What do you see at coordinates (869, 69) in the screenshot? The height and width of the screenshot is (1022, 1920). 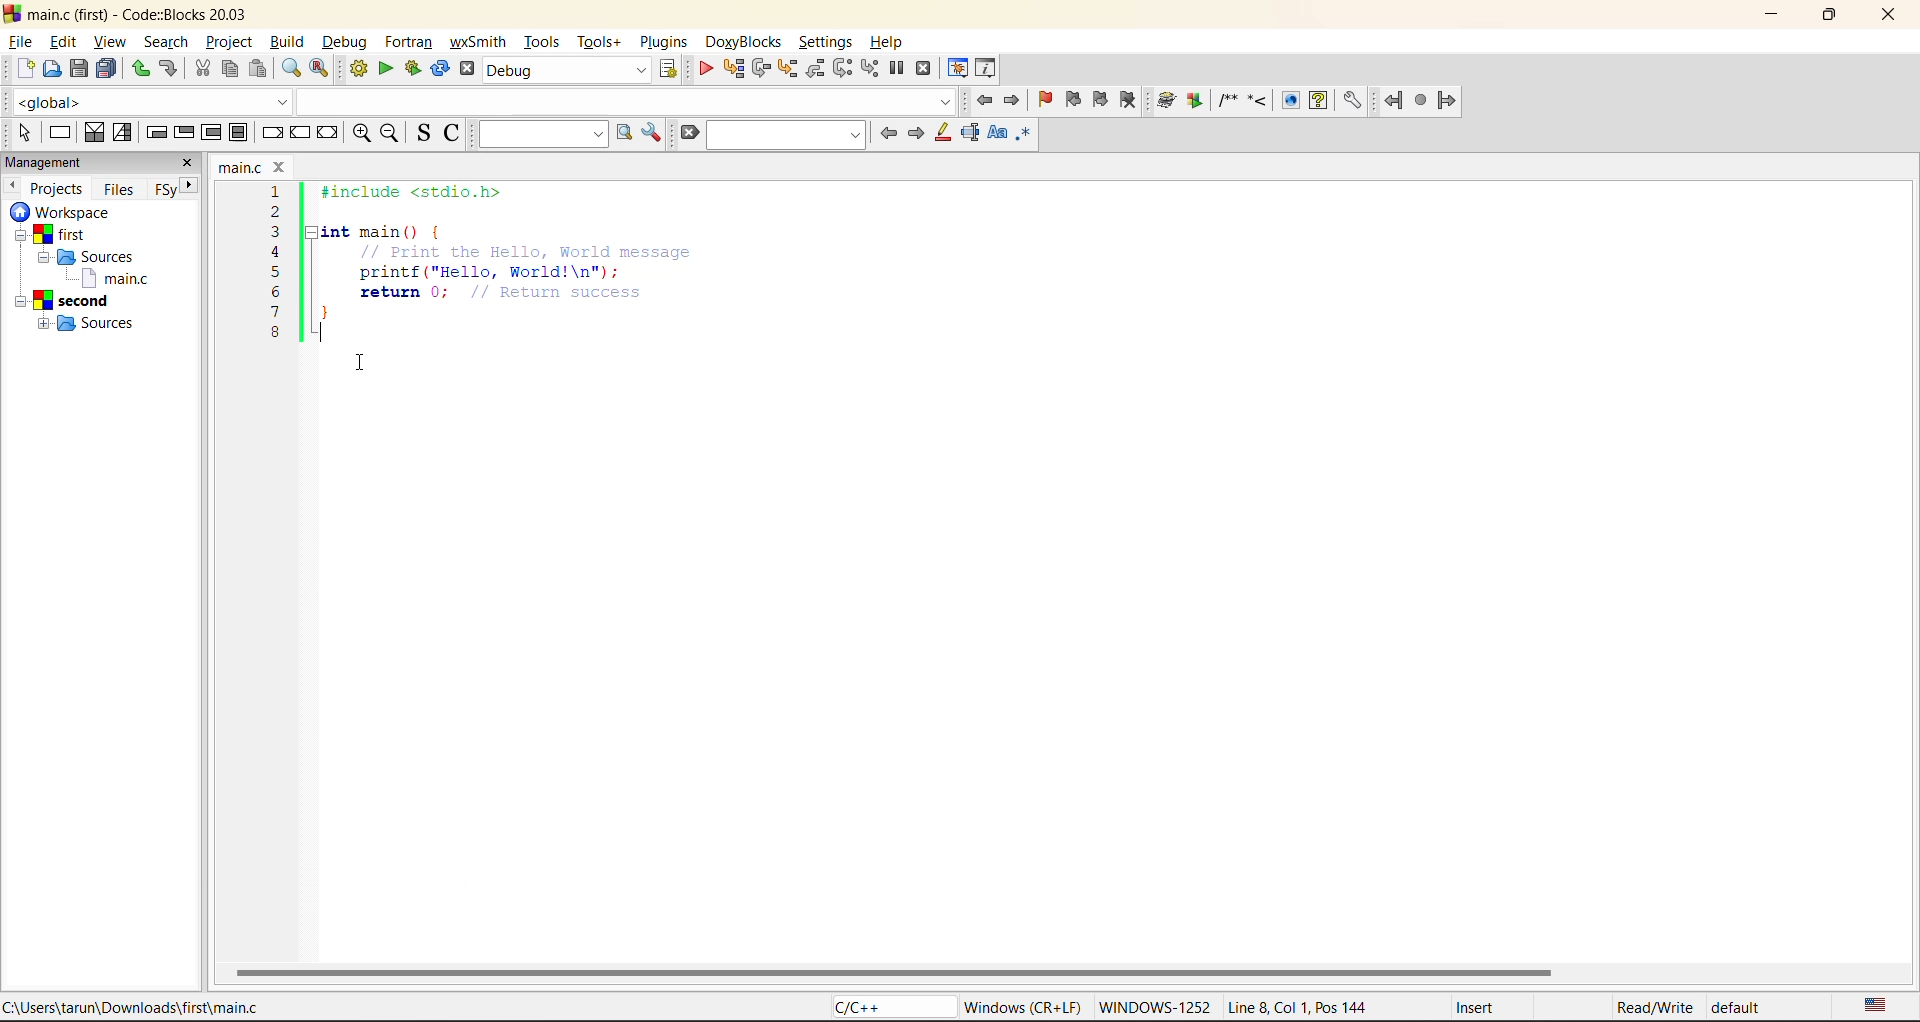 I see `step into instruction` at bounding box center [869, 69].